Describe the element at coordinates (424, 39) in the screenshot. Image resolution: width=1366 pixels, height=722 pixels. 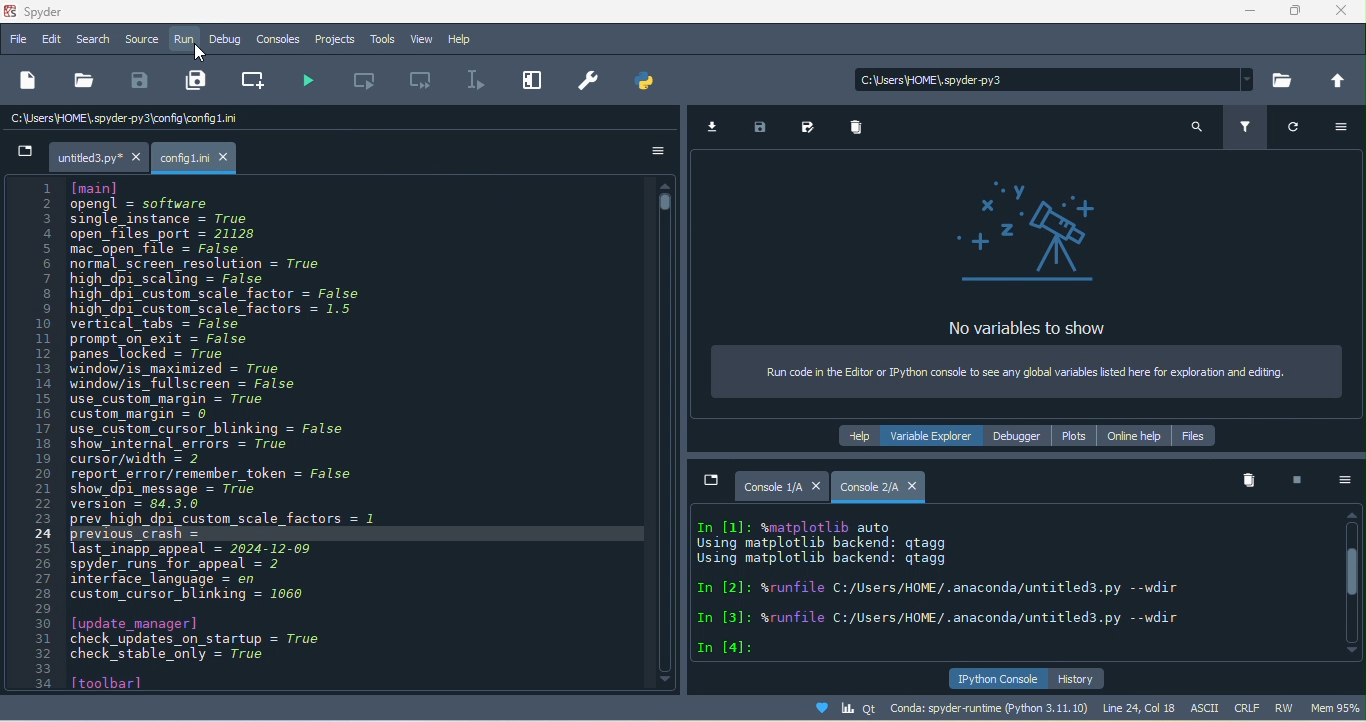
I see `view` at that location.